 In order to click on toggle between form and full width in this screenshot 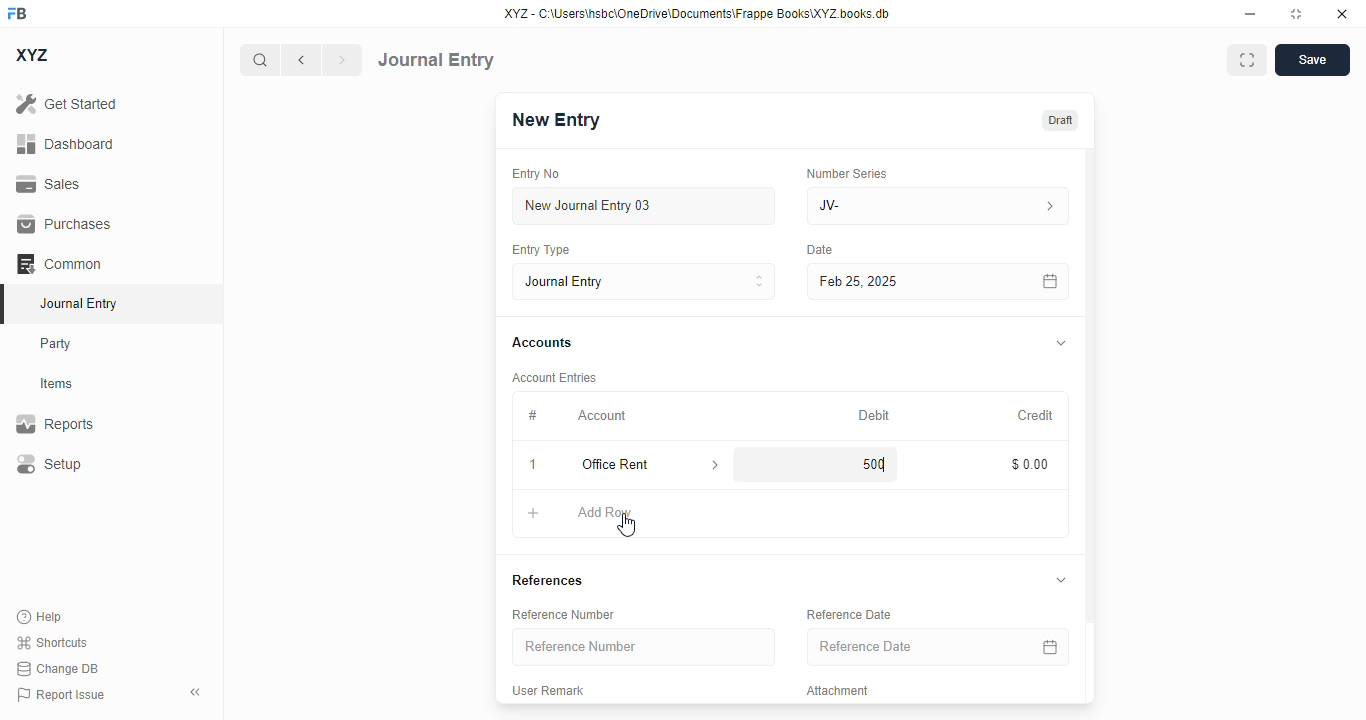, I will do `click(1248, 60)`.